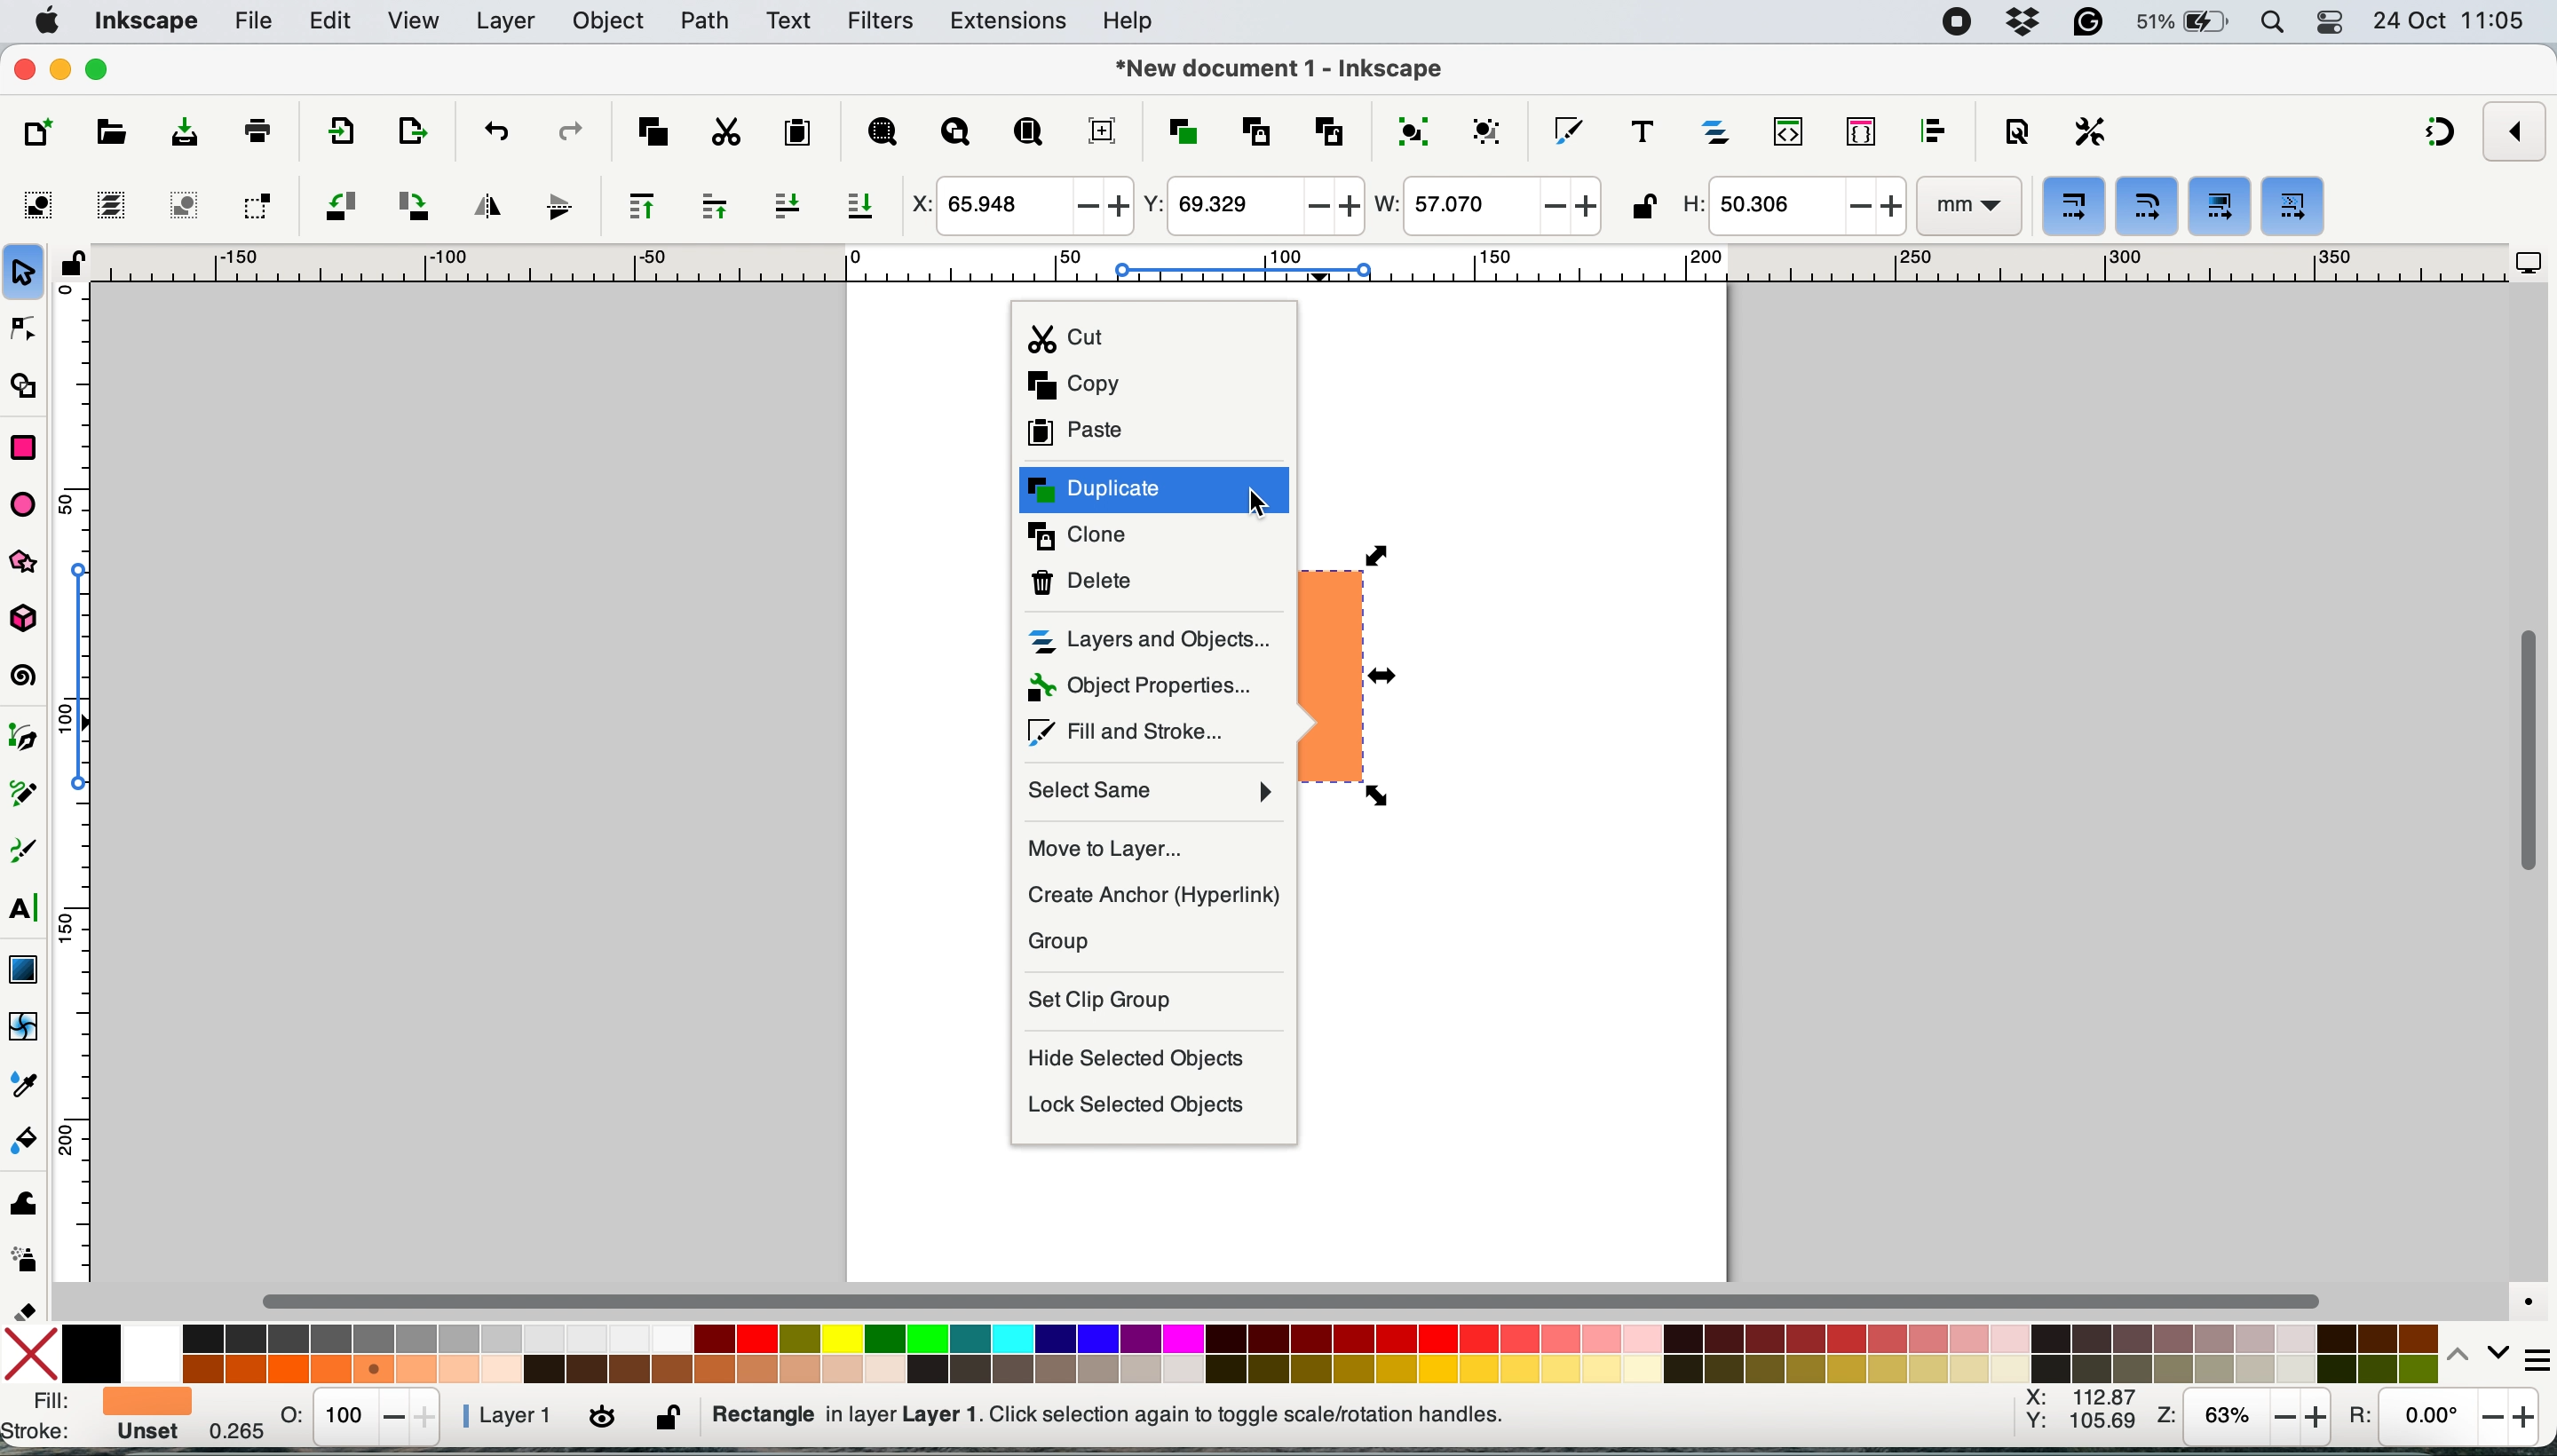  What do you see at coordinates (672, 1423) in the screenshot?
I see `lock unlock current layer` at bounding box center [672, 1423].